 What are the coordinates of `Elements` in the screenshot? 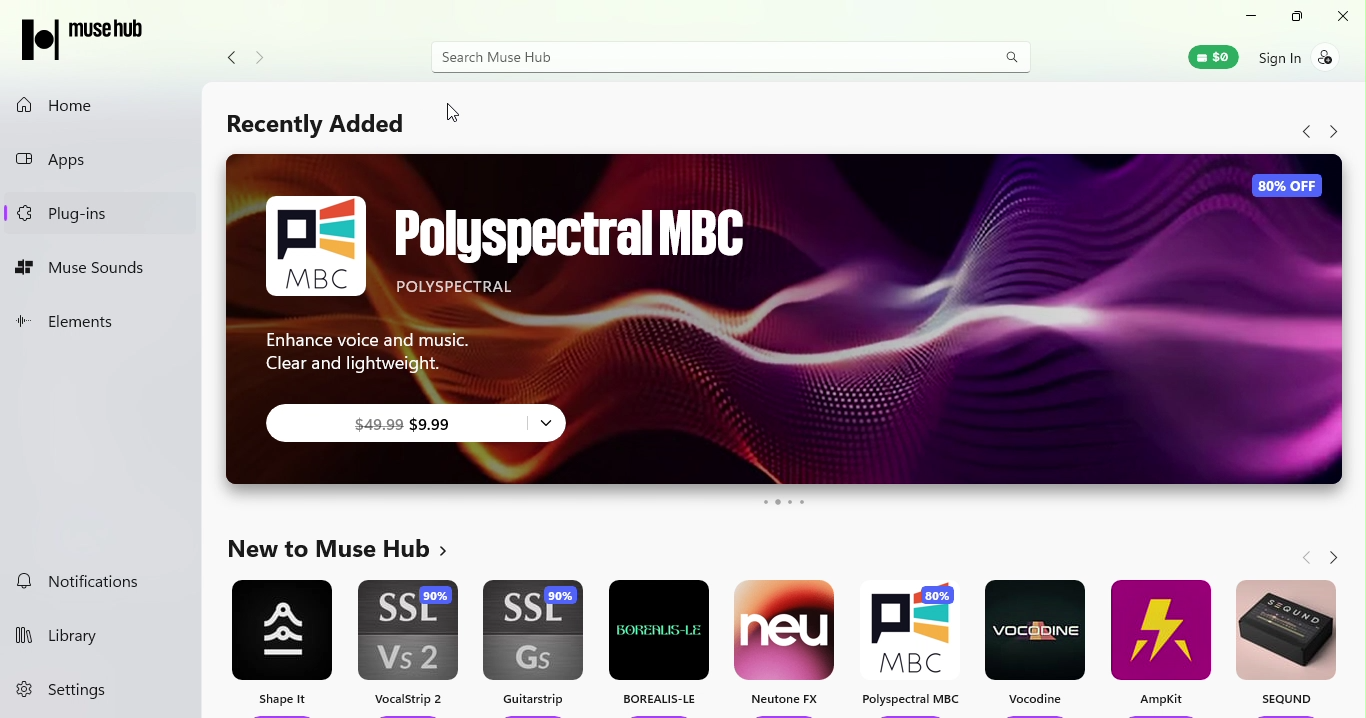 It's located at (62, 325).